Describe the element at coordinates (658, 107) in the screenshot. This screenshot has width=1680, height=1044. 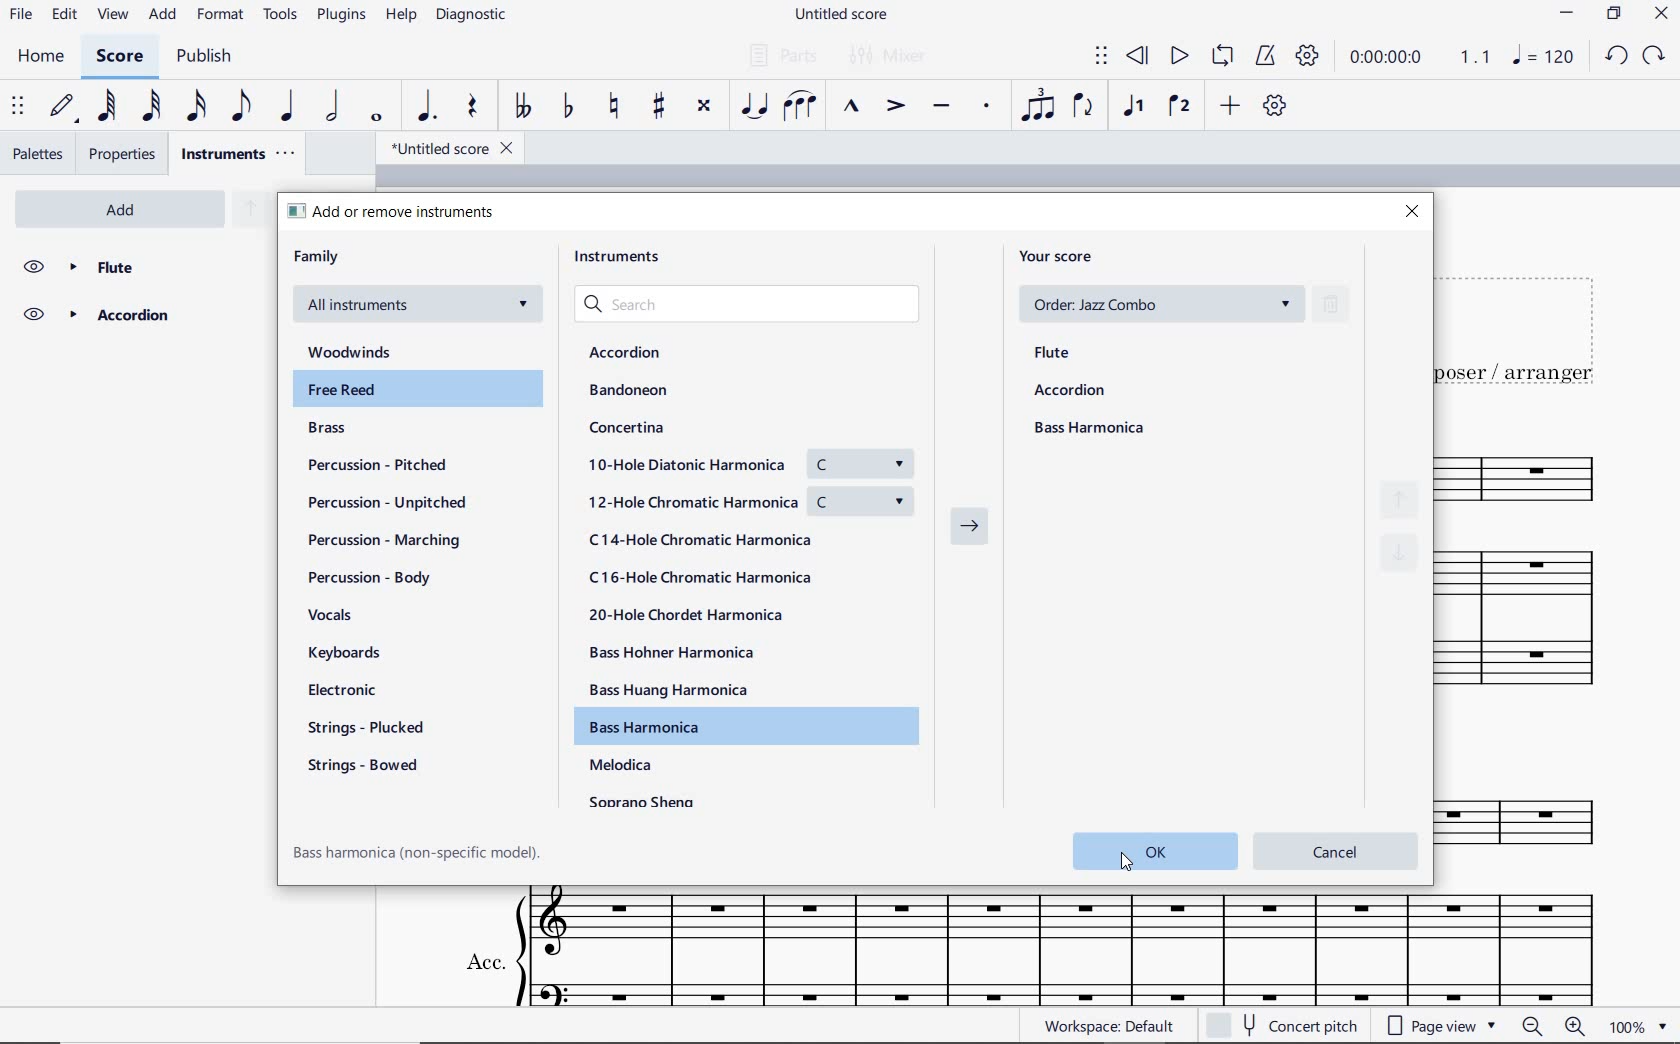
I see `toggle sharp` at that location.